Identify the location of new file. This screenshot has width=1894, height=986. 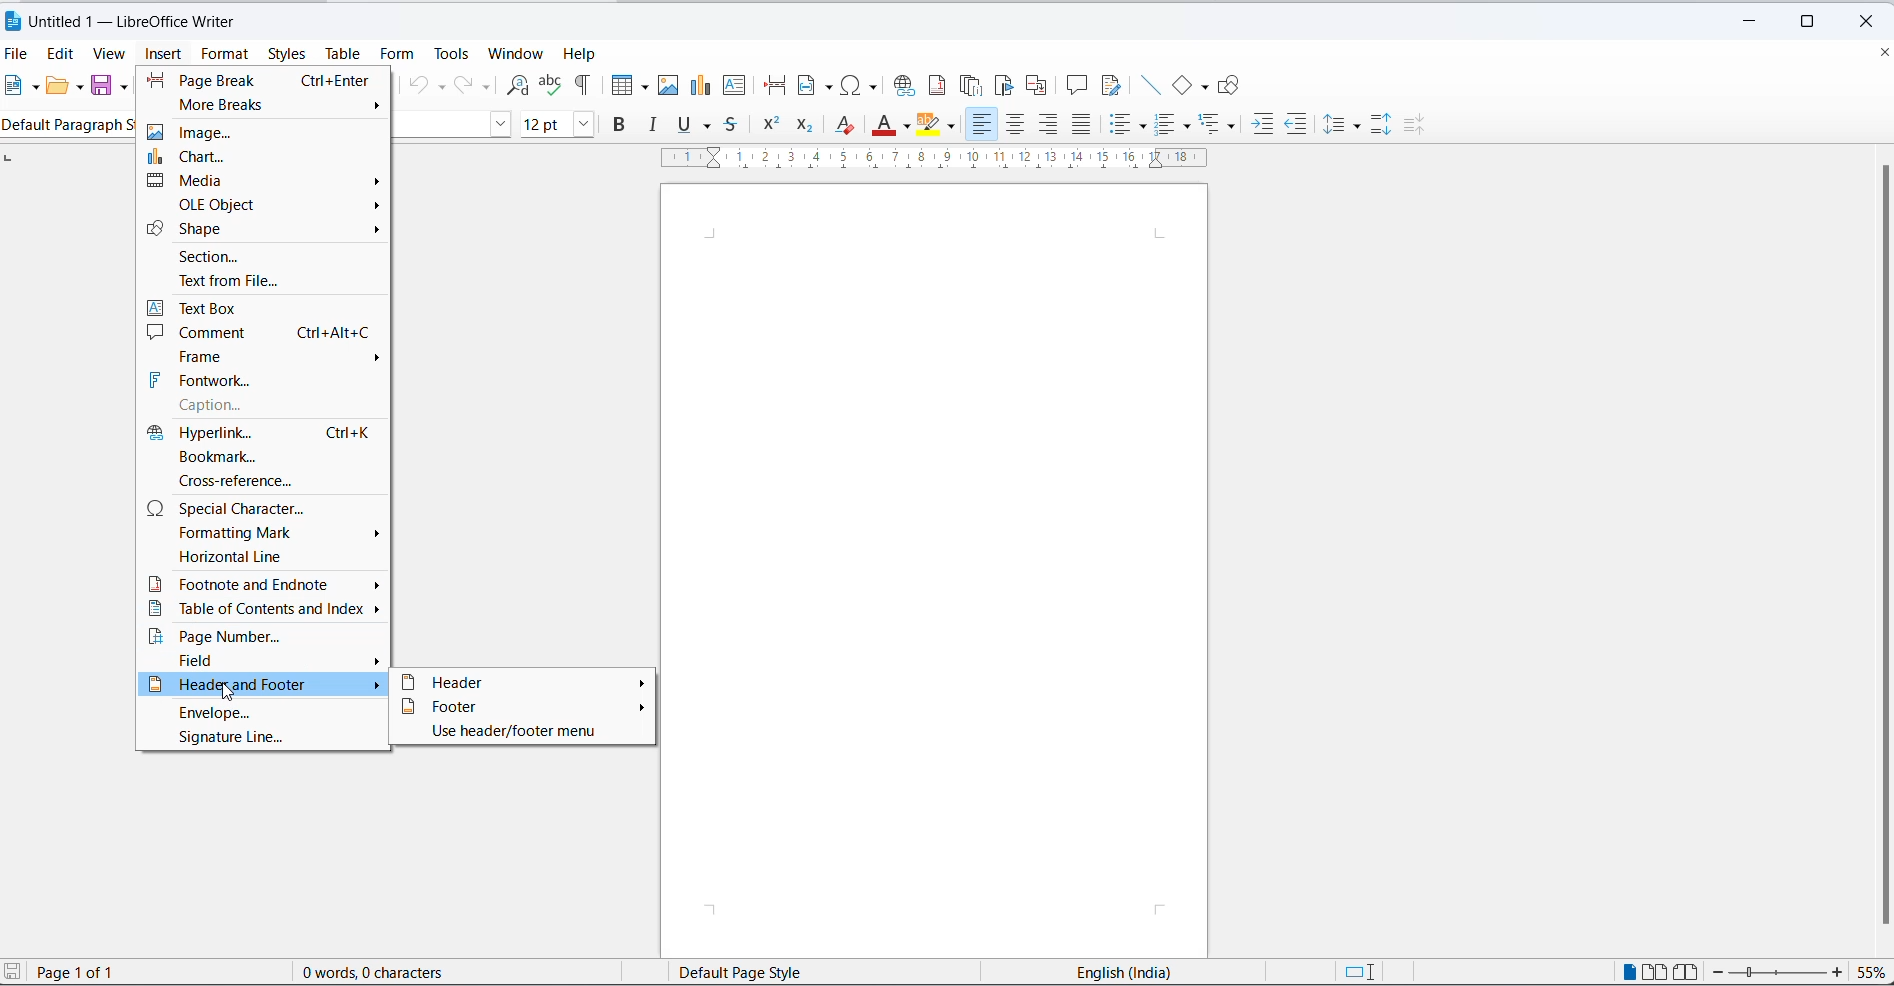
(12, 87).